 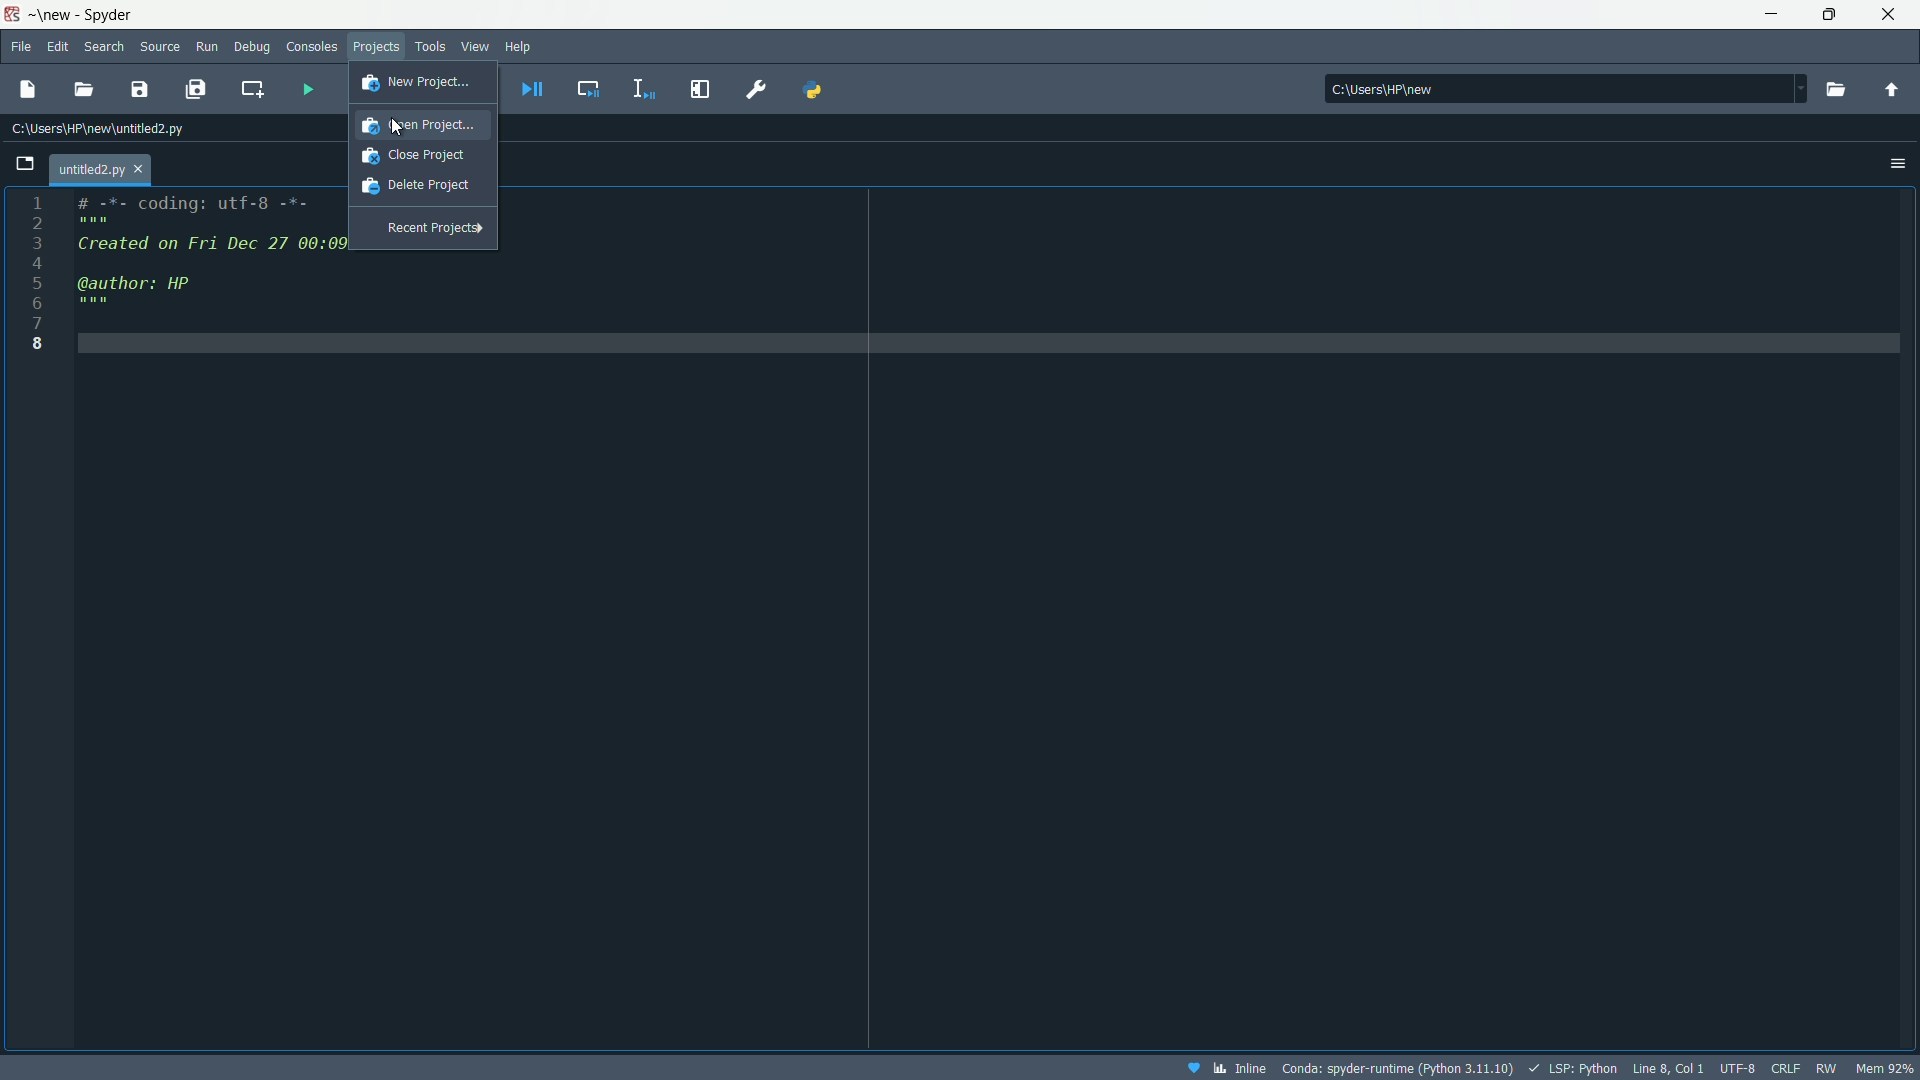 I want to click on cursor on open project, so click(x=399, y=126).